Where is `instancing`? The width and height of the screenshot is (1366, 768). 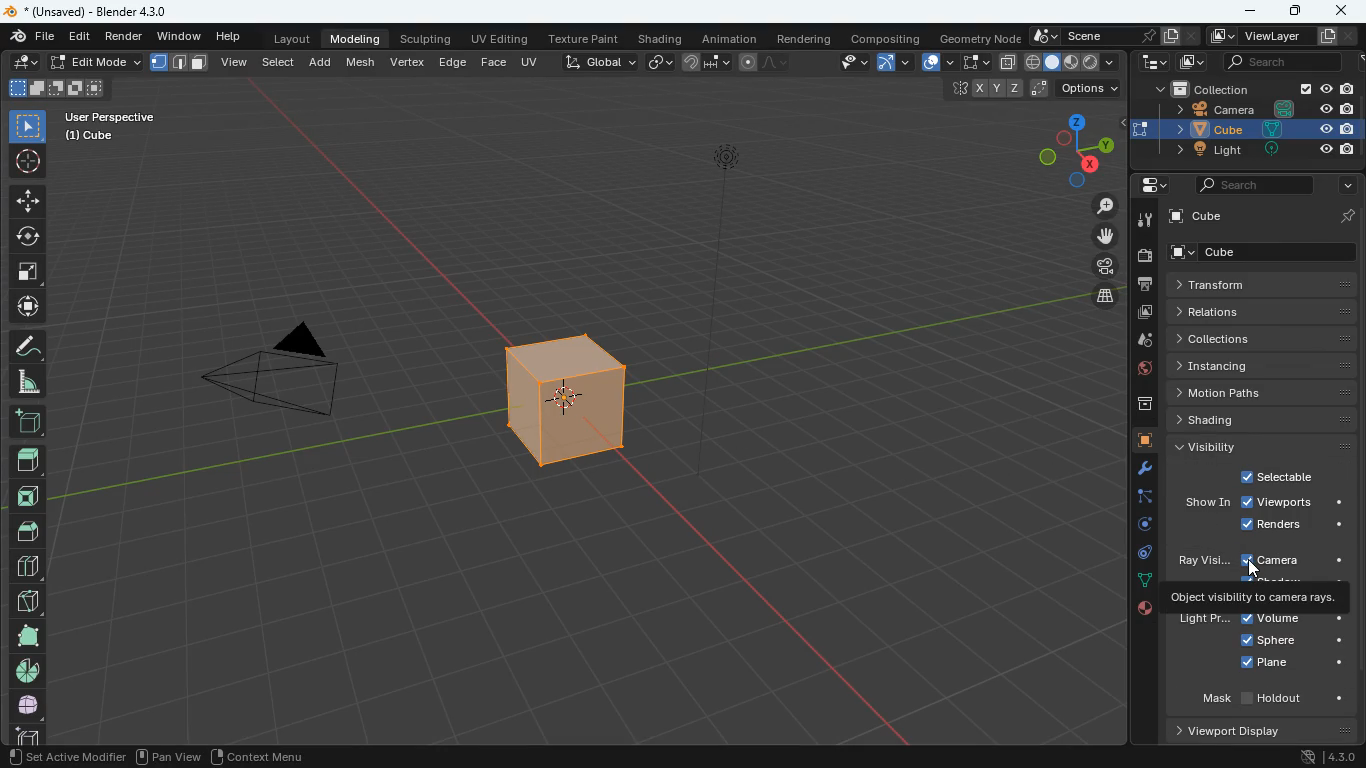
instancing is located at coordinates (1257, 366).